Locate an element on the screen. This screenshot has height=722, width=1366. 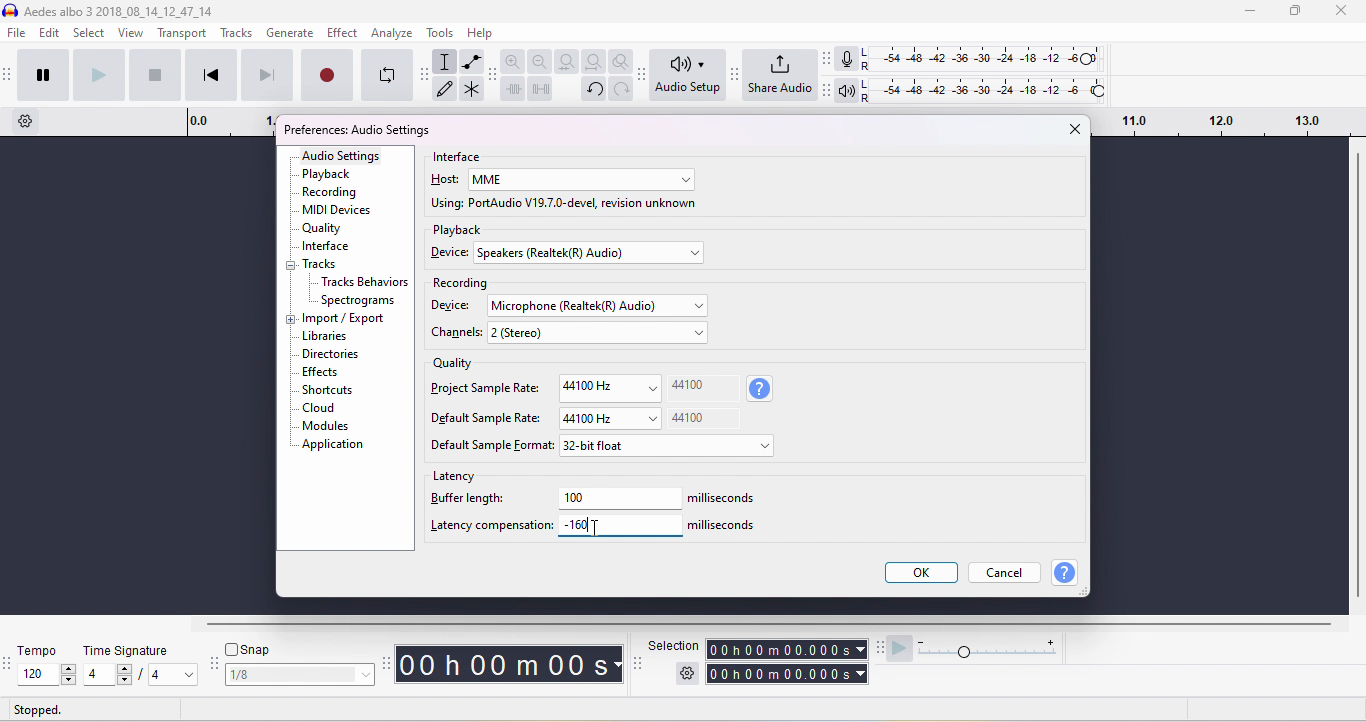
collapse is located at coordinates (294, 267).